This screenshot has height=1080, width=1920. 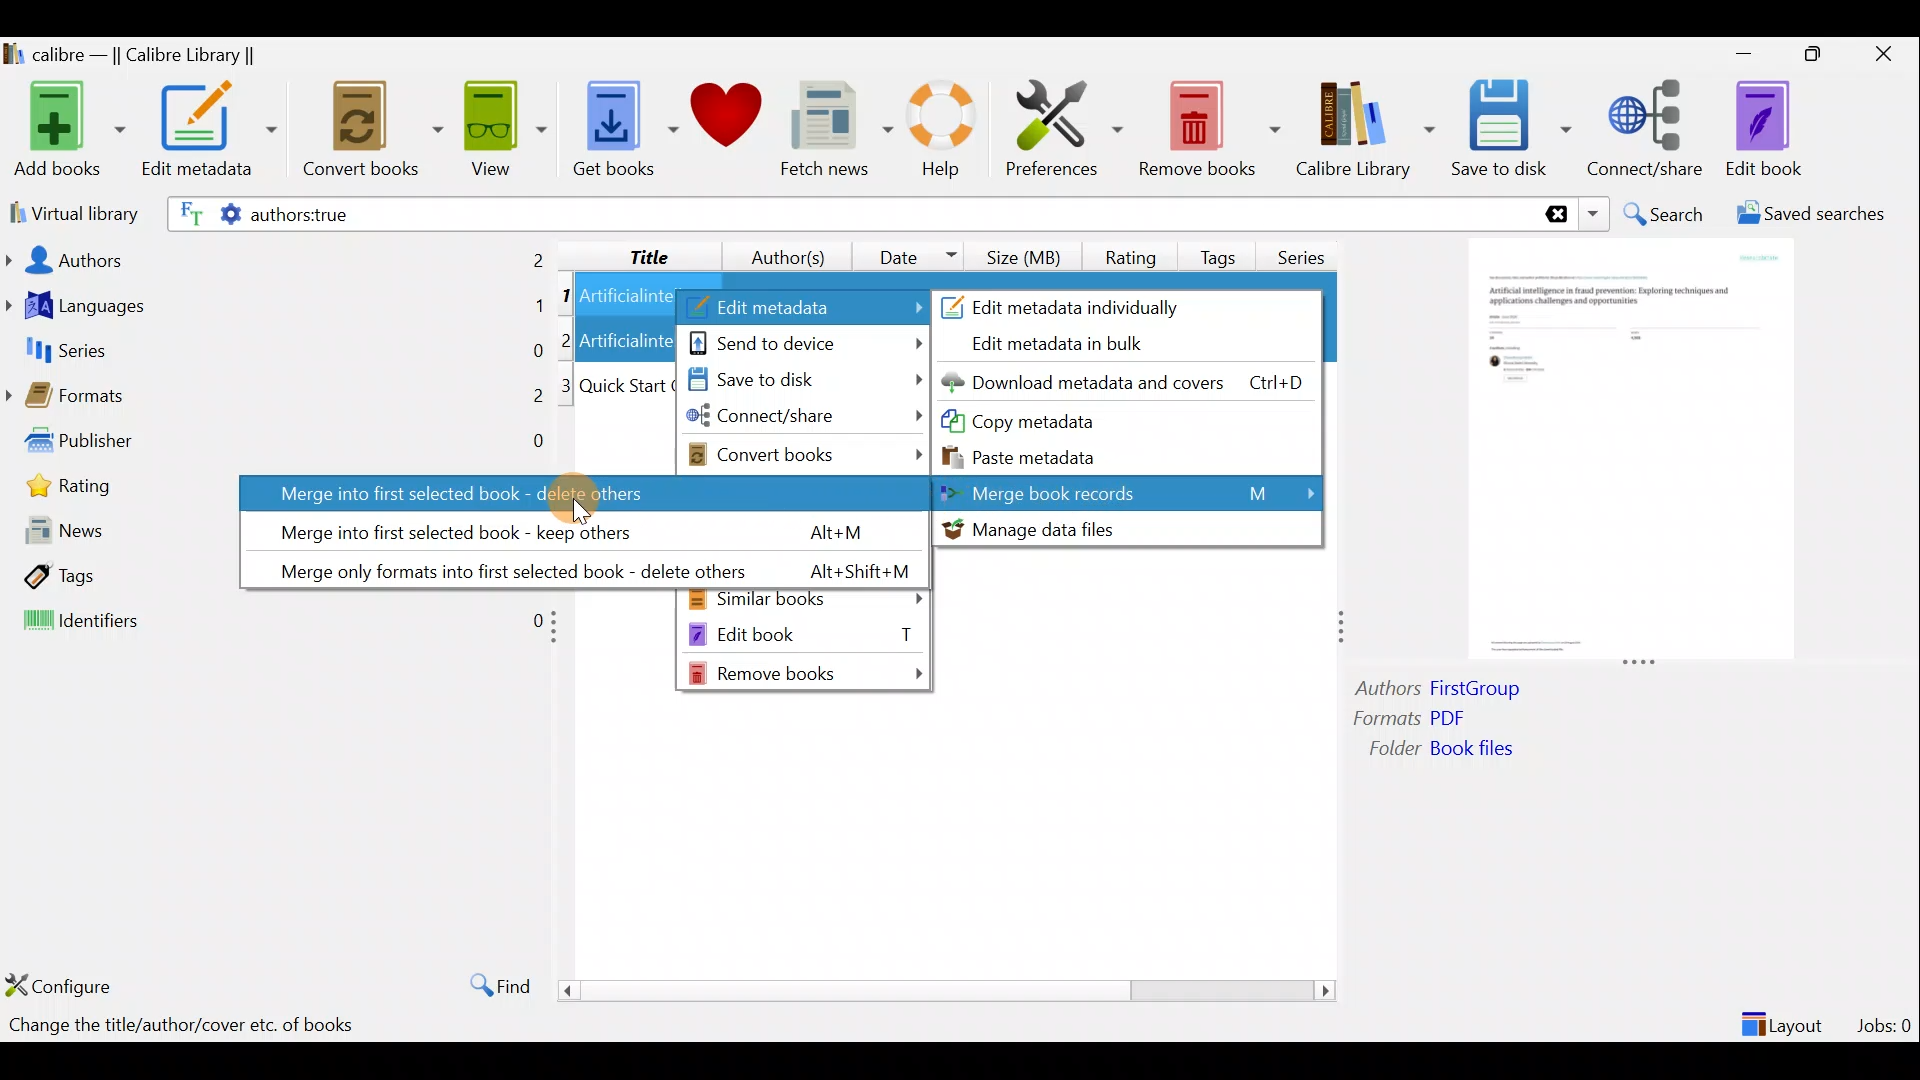 What do you see at coordinates (847, 213) in the screenshot?
I see `Search by - authors:true` at bounding box center [847, 213].